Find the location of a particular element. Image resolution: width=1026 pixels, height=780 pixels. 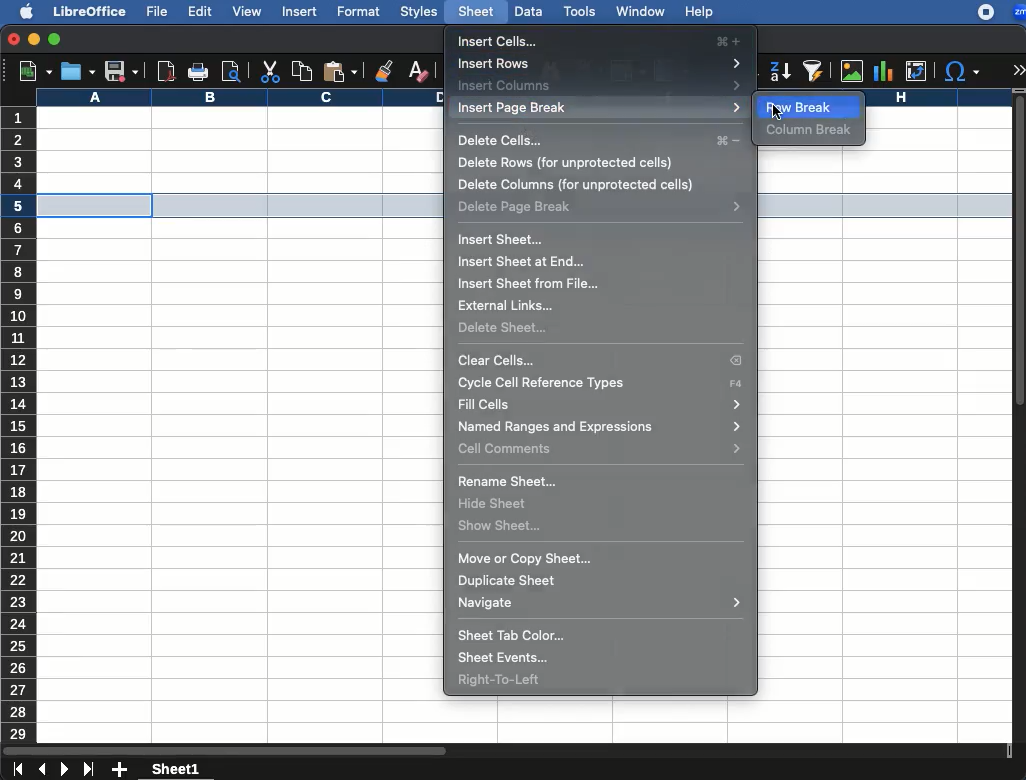

edit is located at coordinates (199, 12).